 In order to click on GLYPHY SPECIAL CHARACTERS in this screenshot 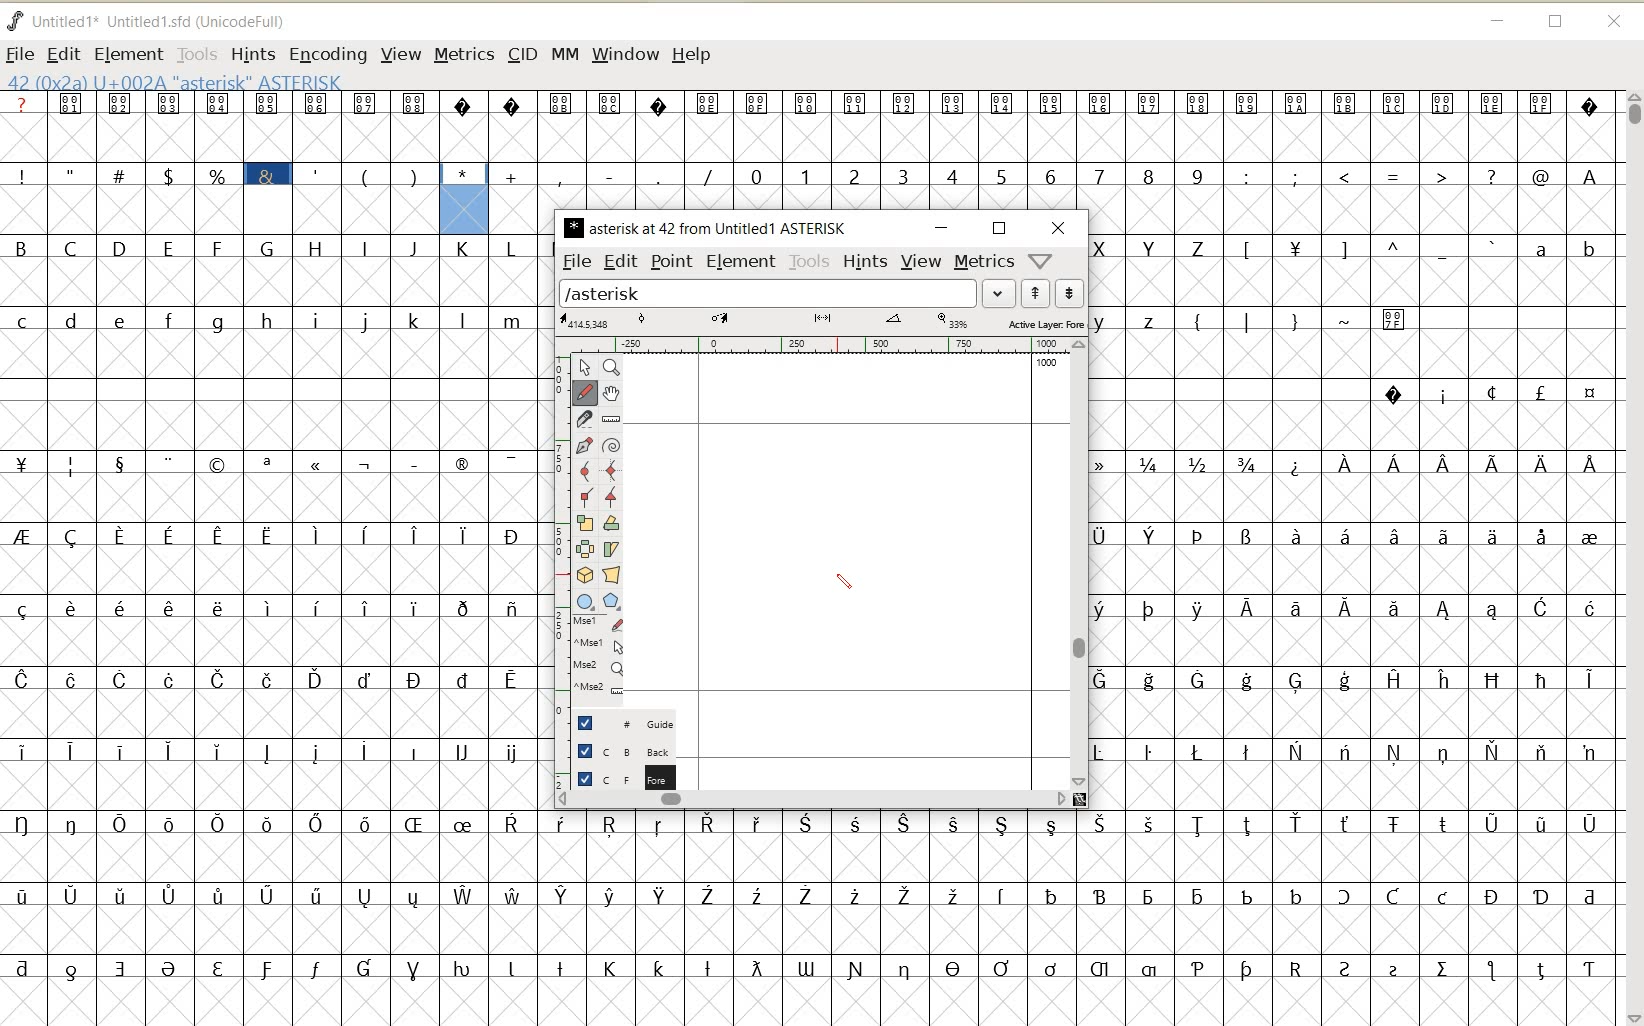, I will do `click(216, 163)`.